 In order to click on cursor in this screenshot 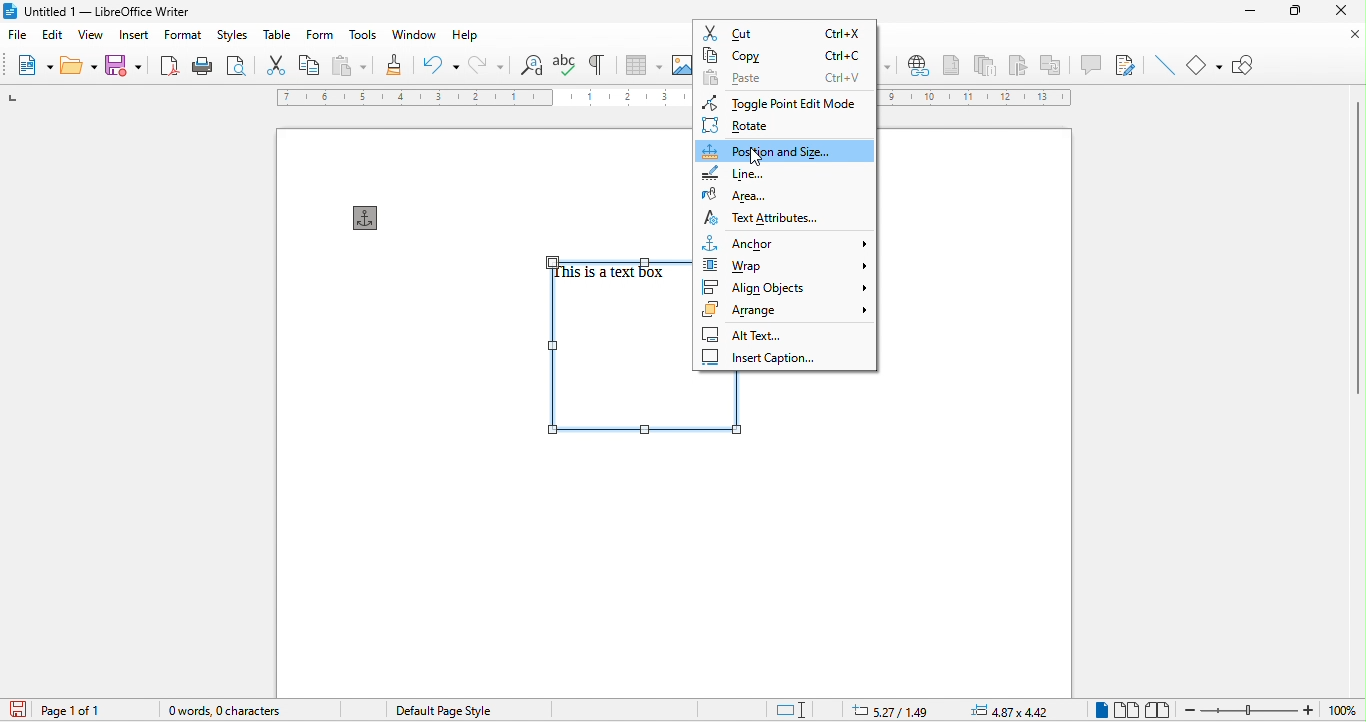, I will do `click(757, 156)`.